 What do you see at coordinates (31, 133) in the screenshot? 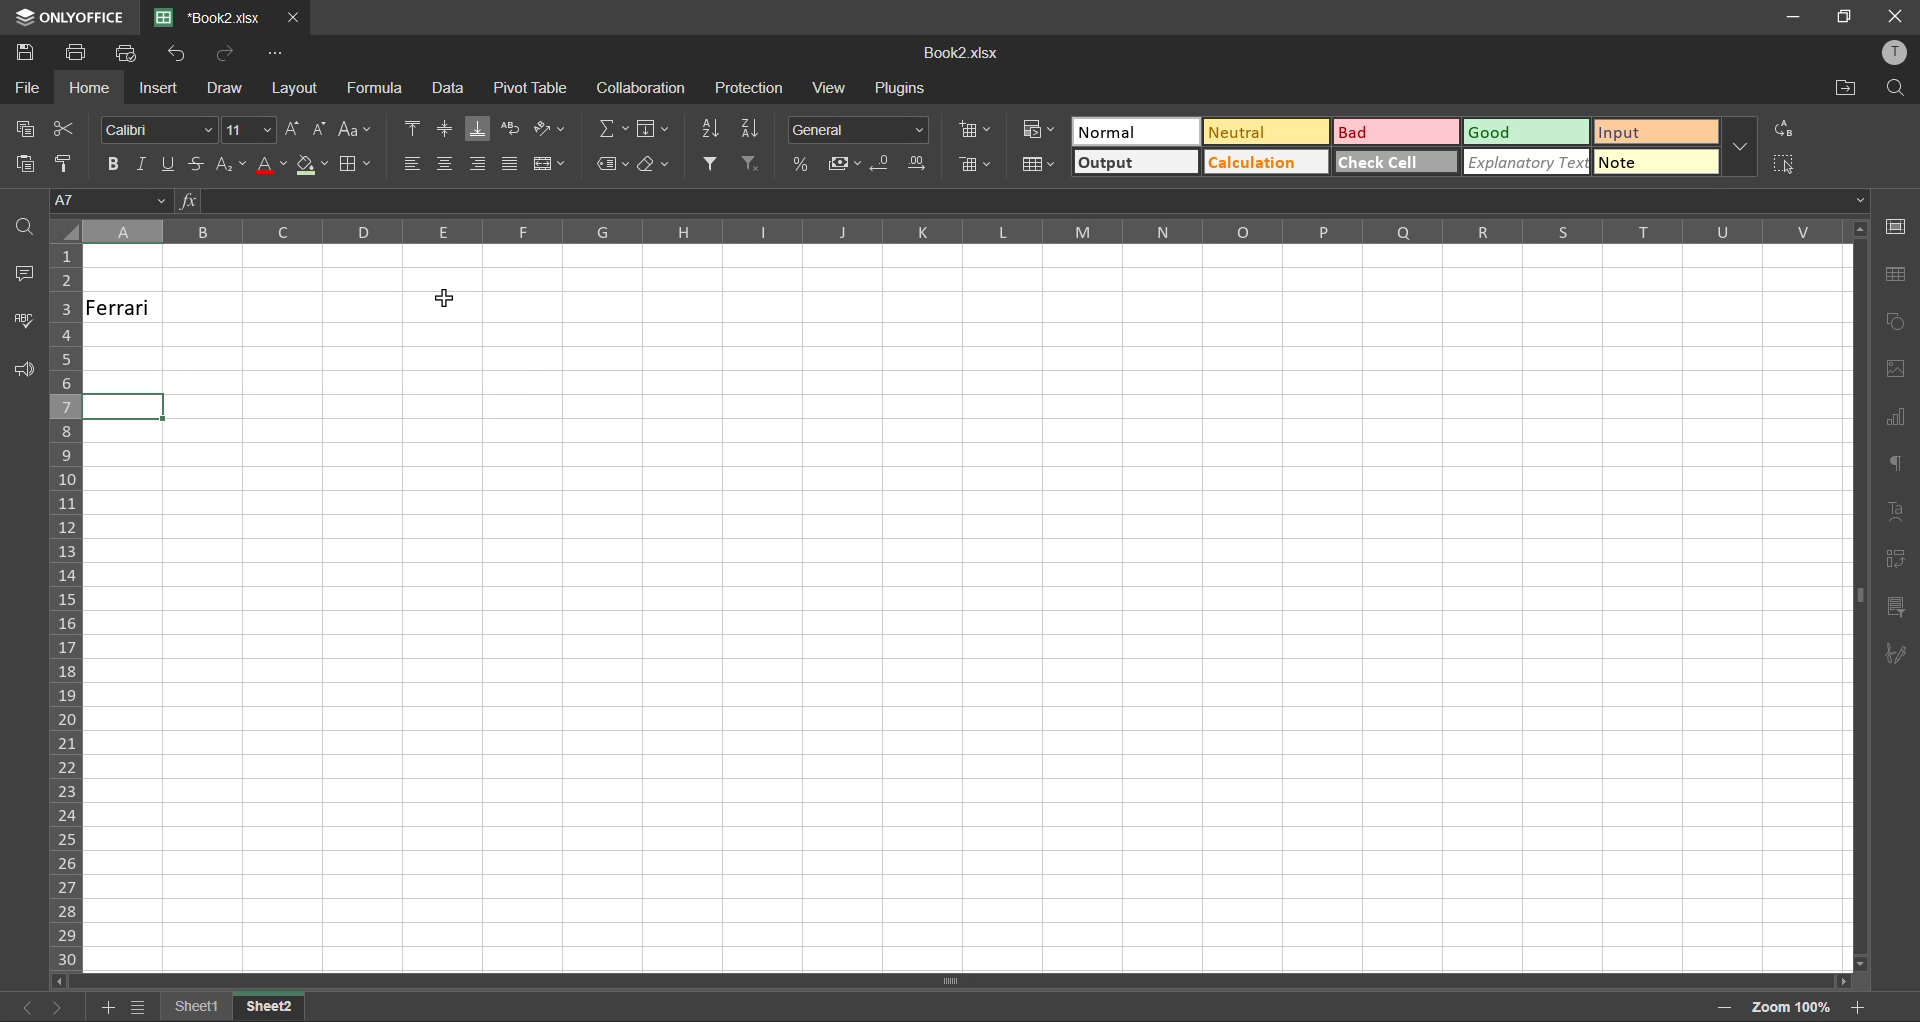
I see `copy` at bounding box center [31, 133].